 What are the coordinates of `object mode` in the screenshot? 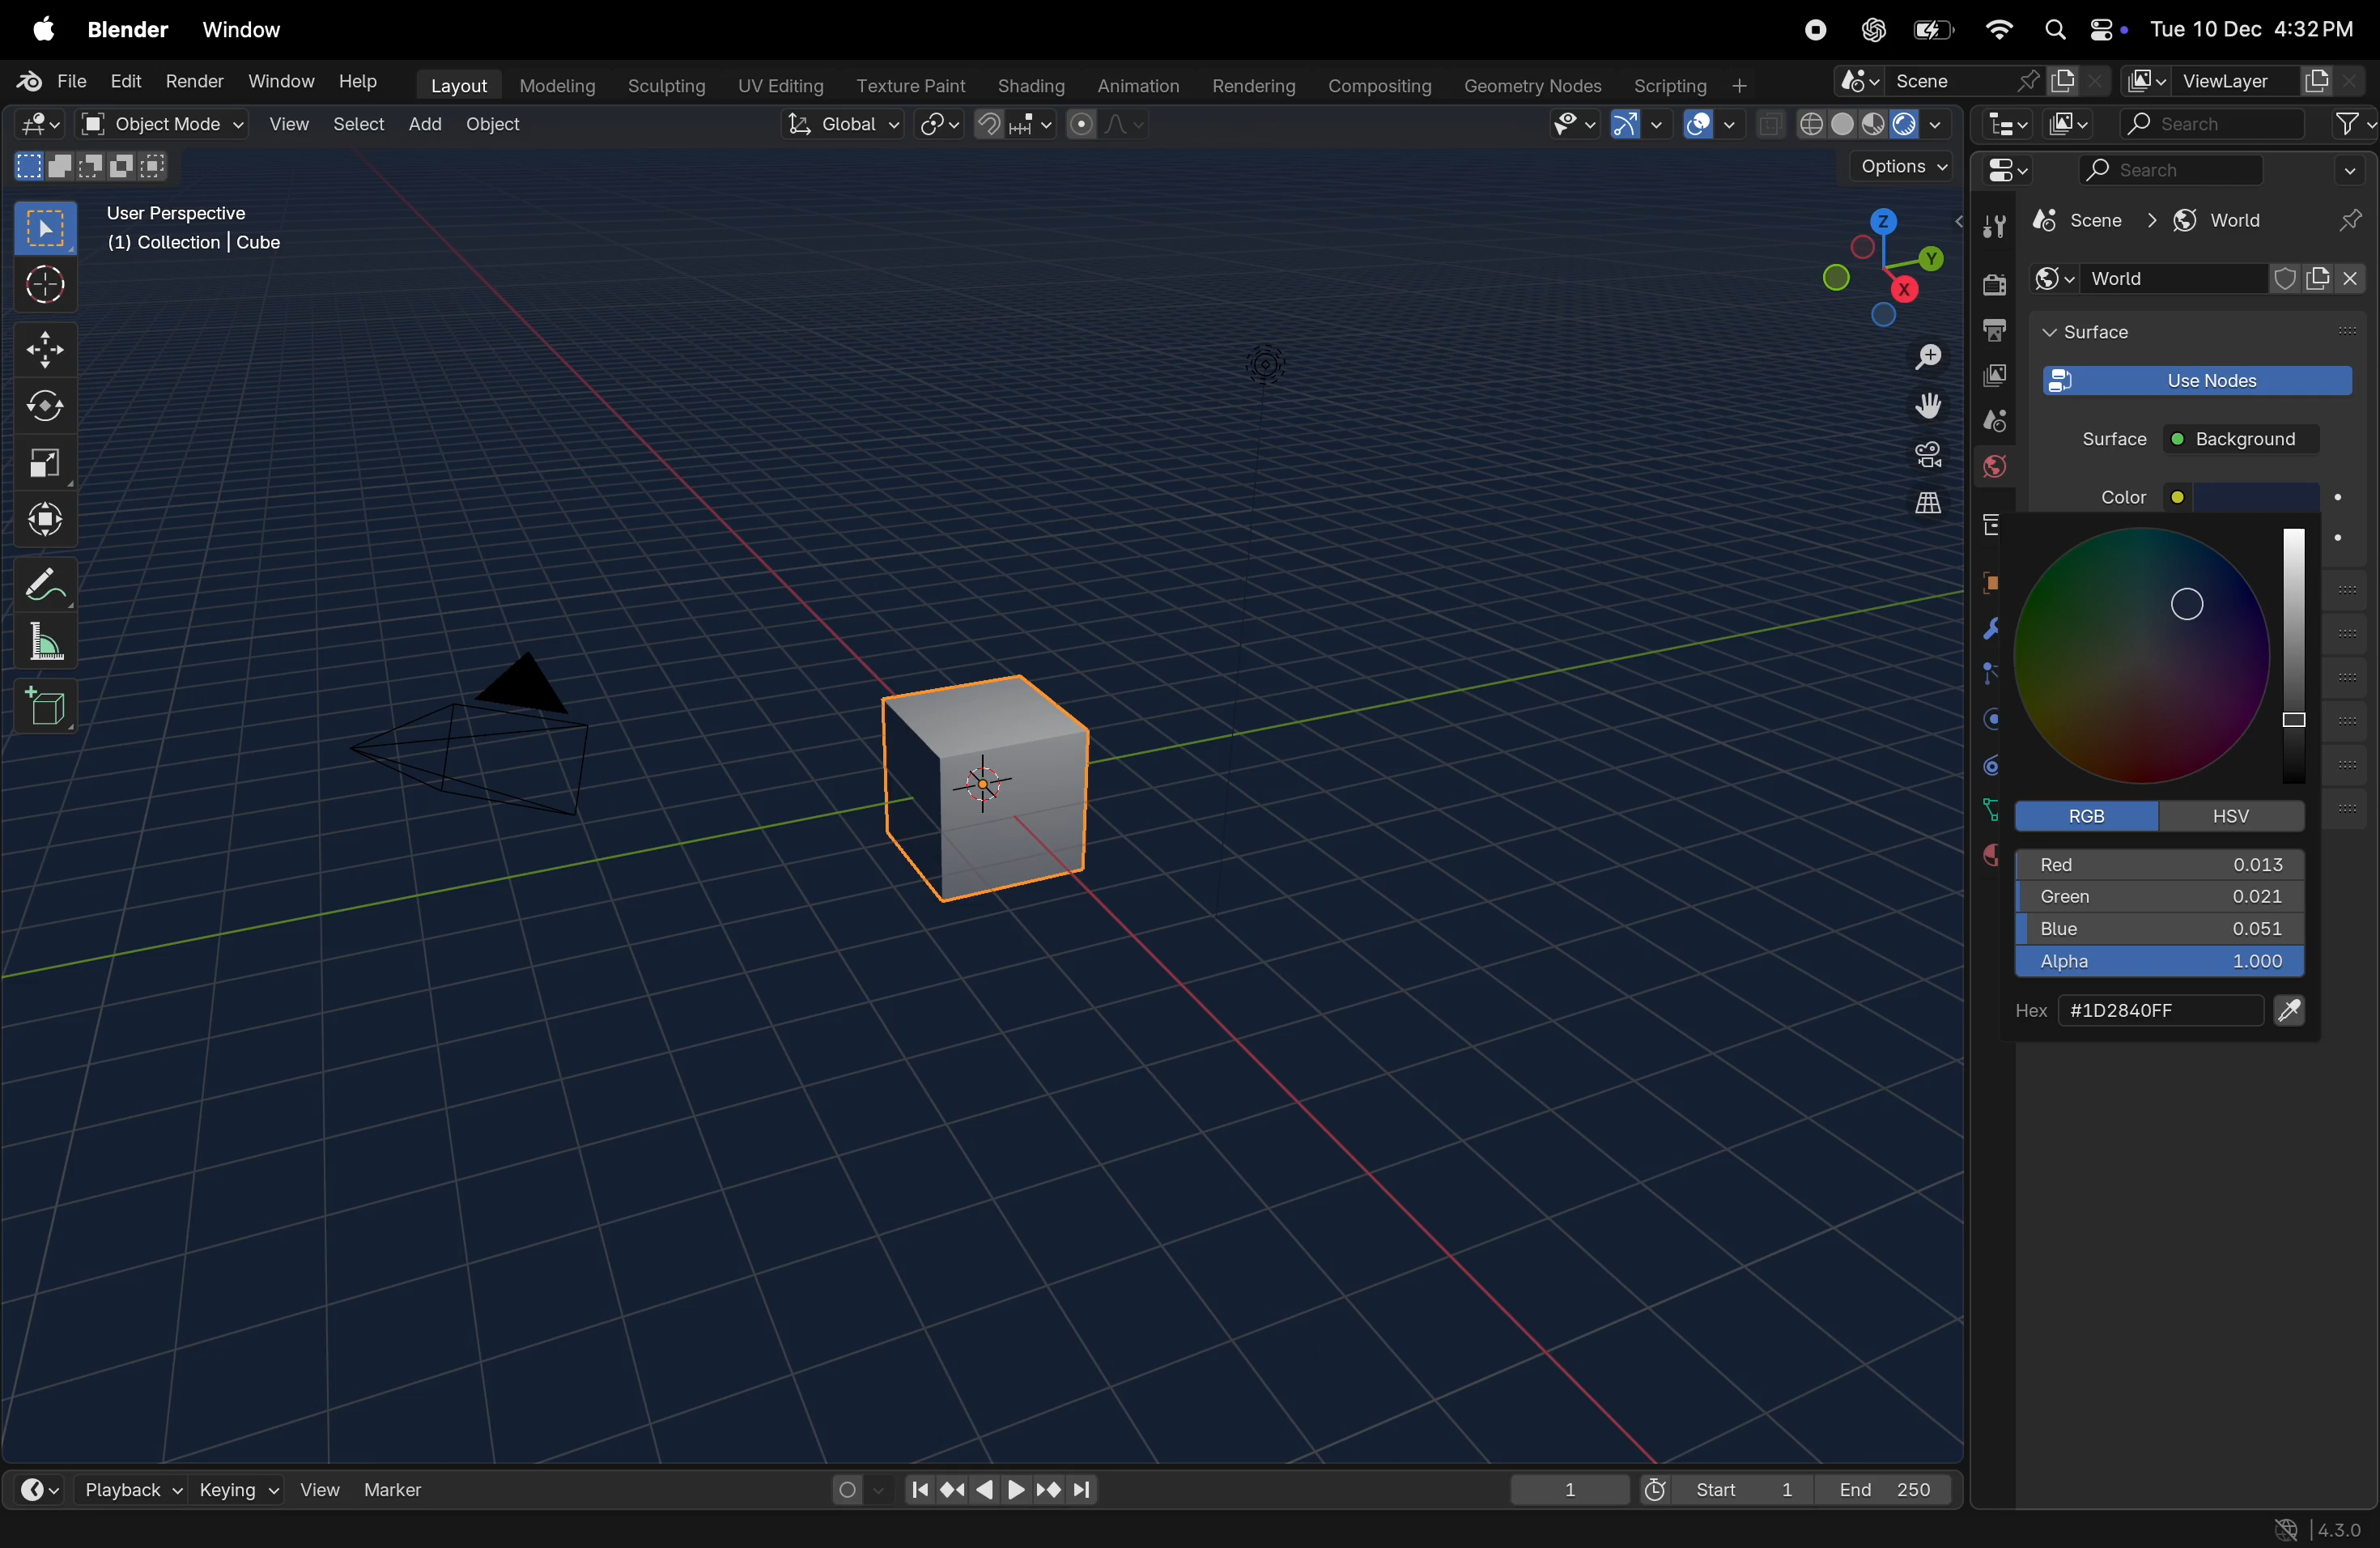 It's located at (166, 124).